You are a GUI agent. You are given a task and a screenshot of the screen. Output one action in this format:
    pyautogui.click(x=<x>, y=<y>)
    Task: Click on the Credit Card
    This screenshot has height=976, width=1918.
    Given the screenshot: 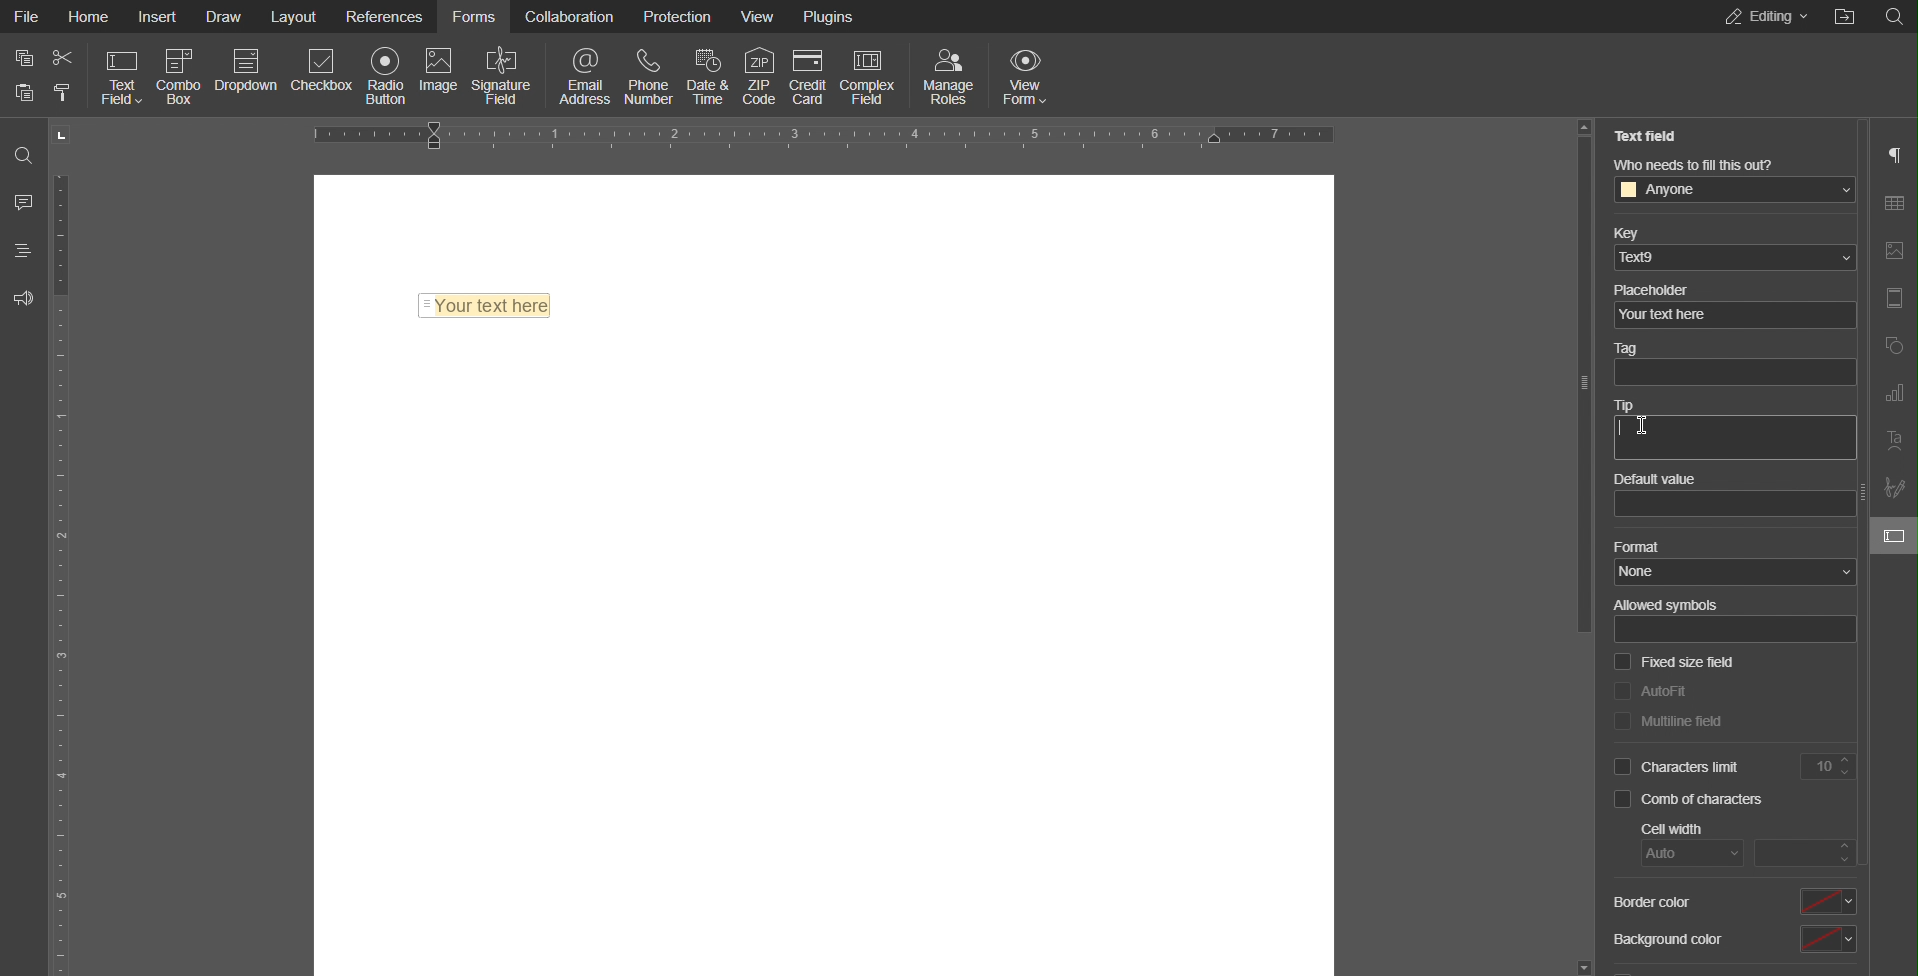 What is the action you would take?
    pyautogui.click(x=809, y=74)
    